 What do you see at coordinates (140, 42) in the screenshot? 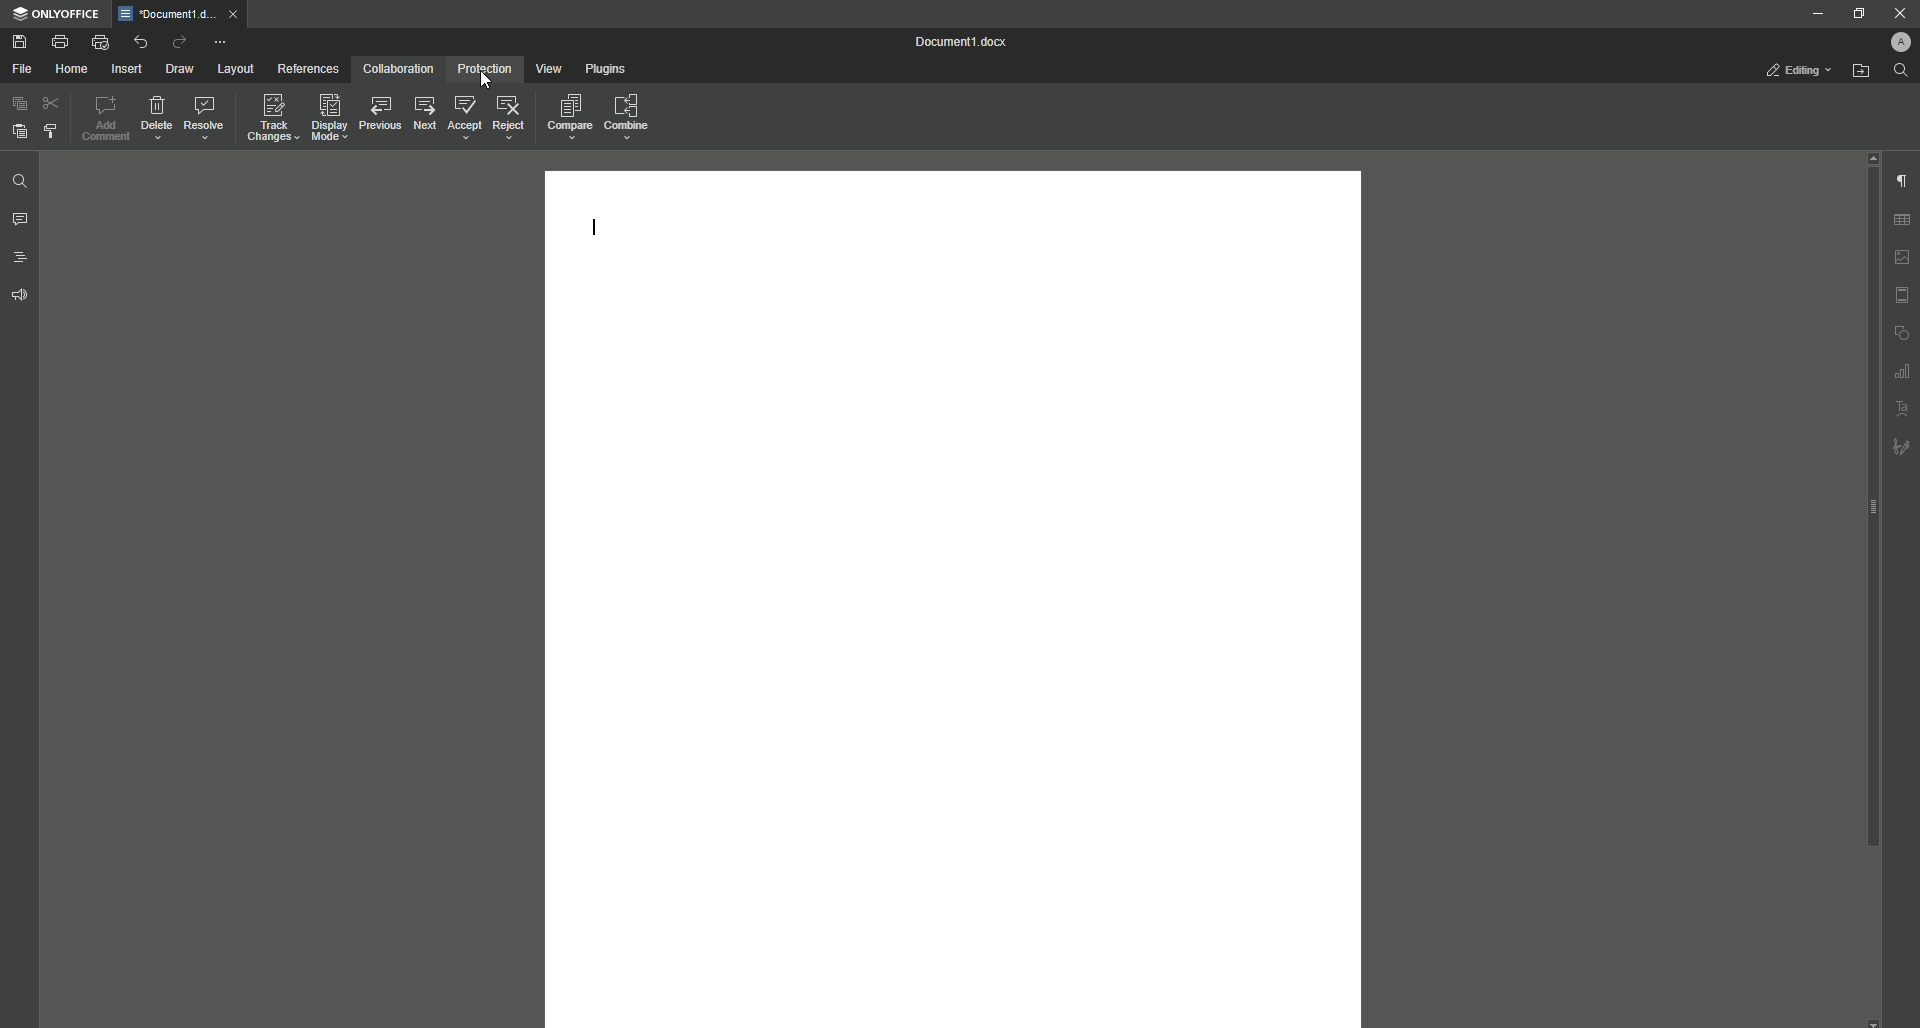
I see `Undo` at bounding box center [140, 42].